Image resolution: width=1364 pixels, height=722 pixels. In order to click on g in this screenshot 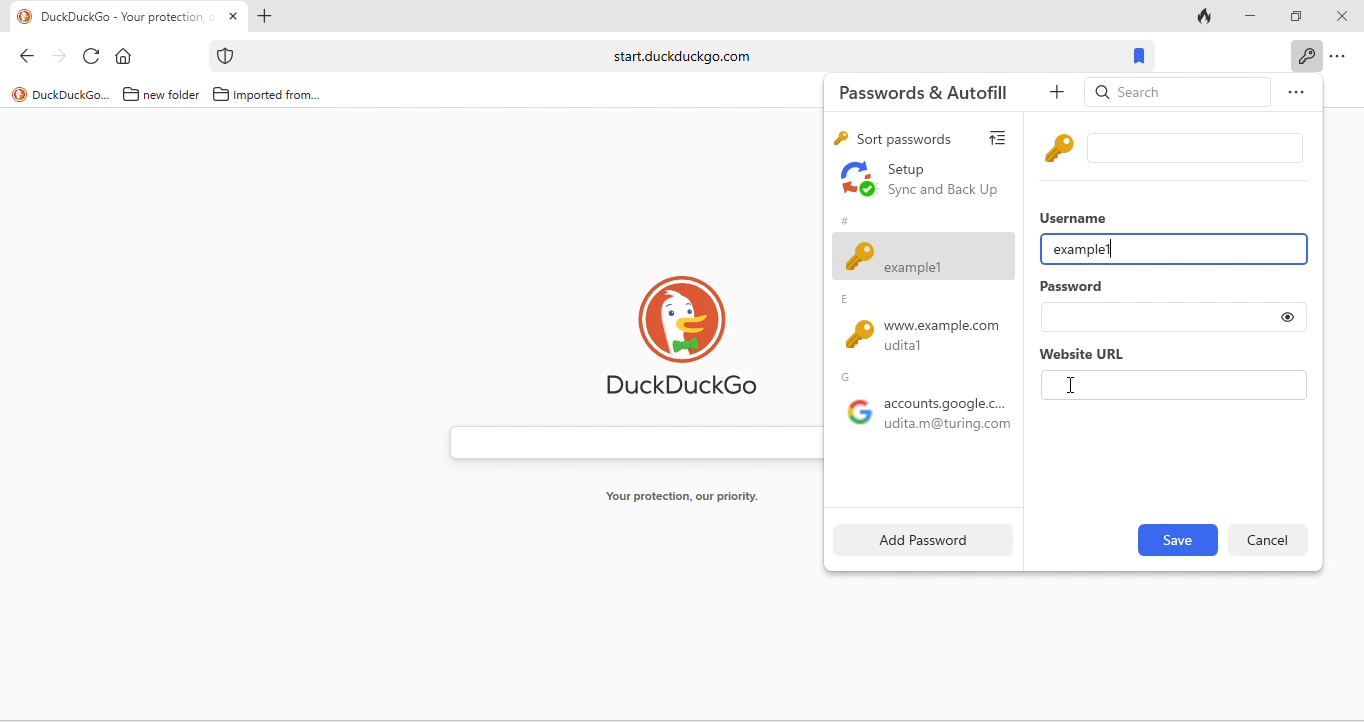, I will do `click(850, 377)`.